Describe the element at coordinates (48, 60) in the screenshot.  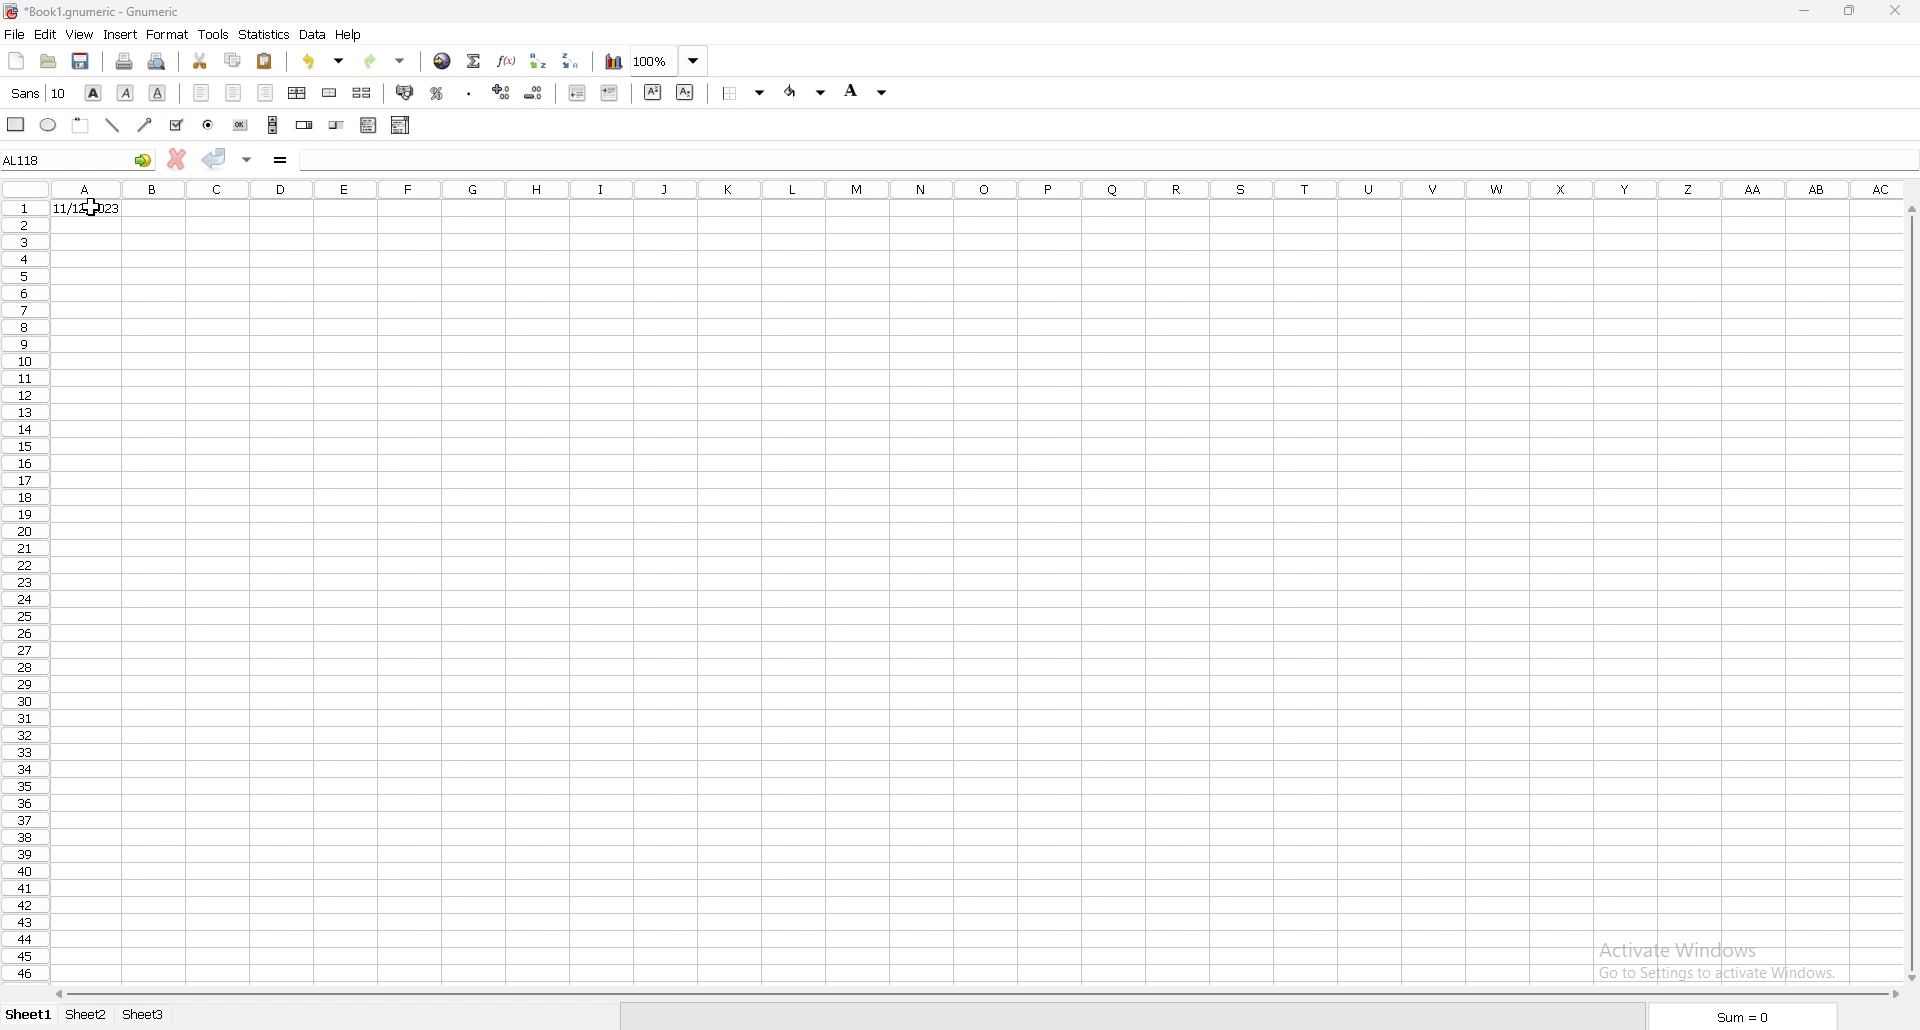
I see `open` at that location.